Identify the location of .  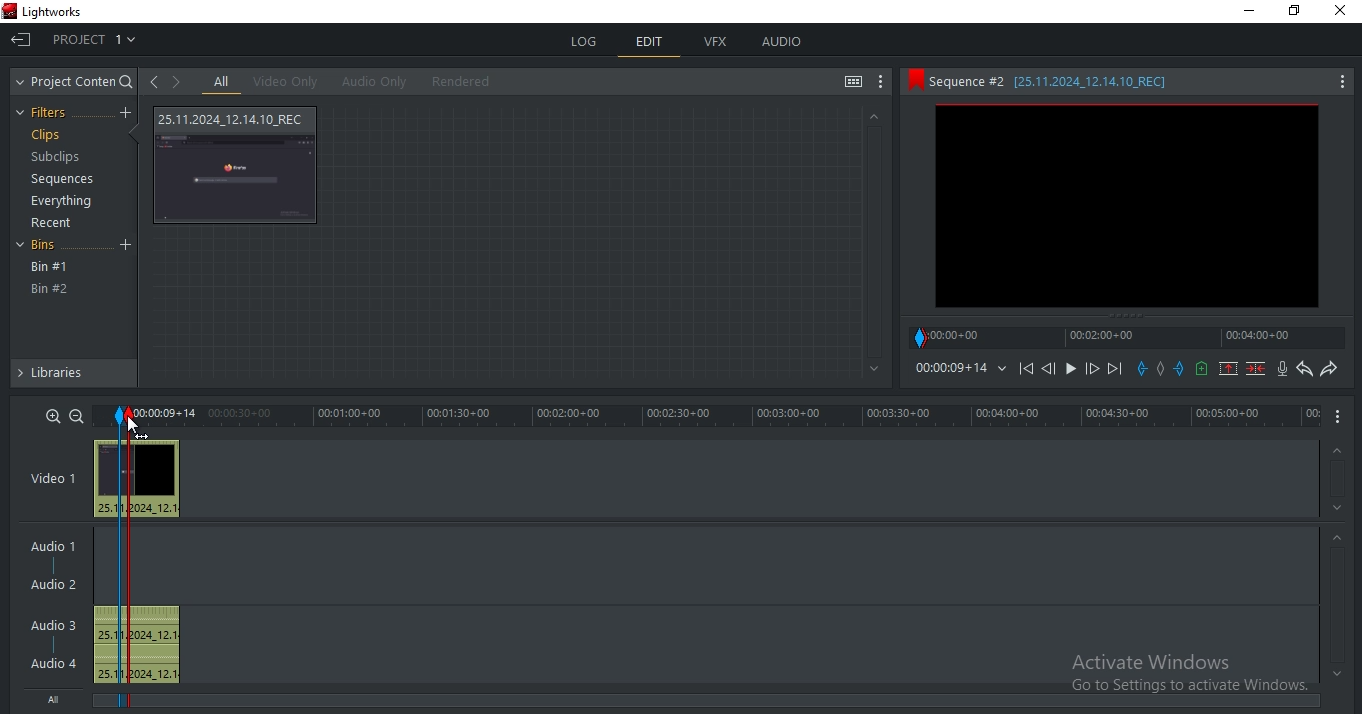
(855, 80).